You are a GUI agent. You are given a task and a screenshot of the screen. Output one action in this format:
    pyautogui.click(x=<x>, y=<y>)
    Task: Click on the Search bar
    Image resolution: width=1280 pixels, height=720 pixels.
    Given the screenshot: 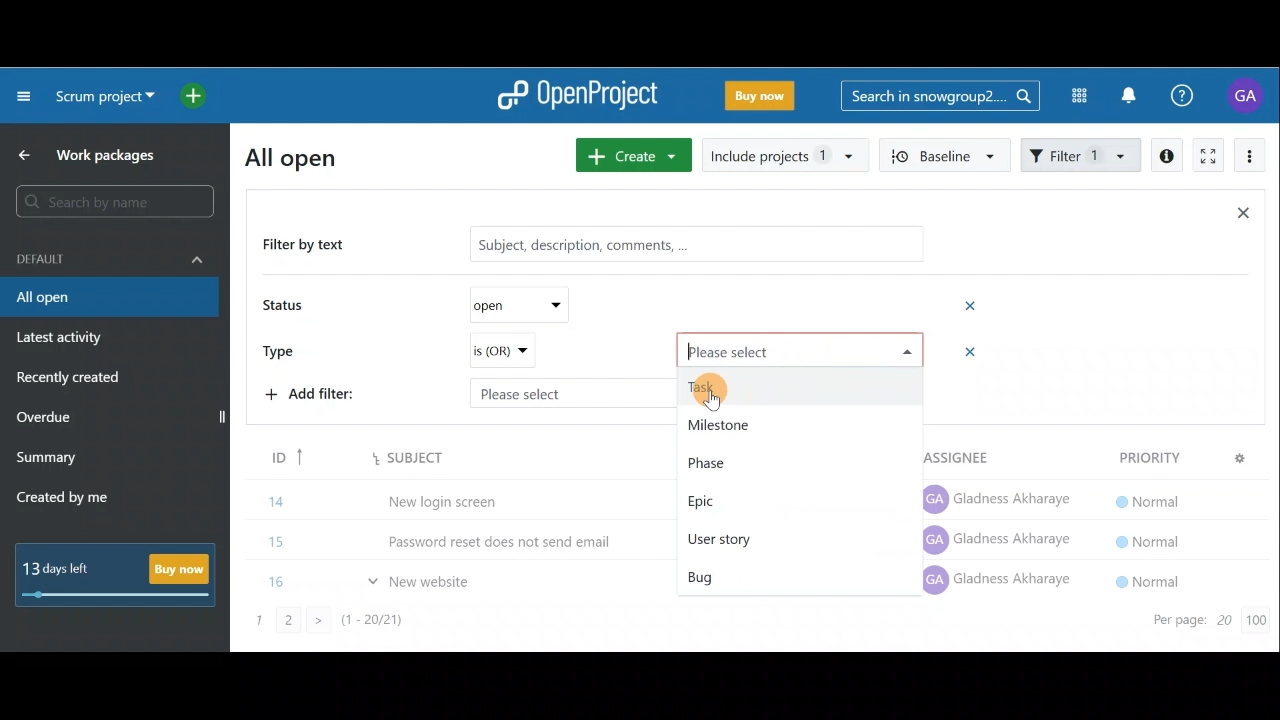 What is the action you would take?
    pyautogui.click(x=118, y=201)
    